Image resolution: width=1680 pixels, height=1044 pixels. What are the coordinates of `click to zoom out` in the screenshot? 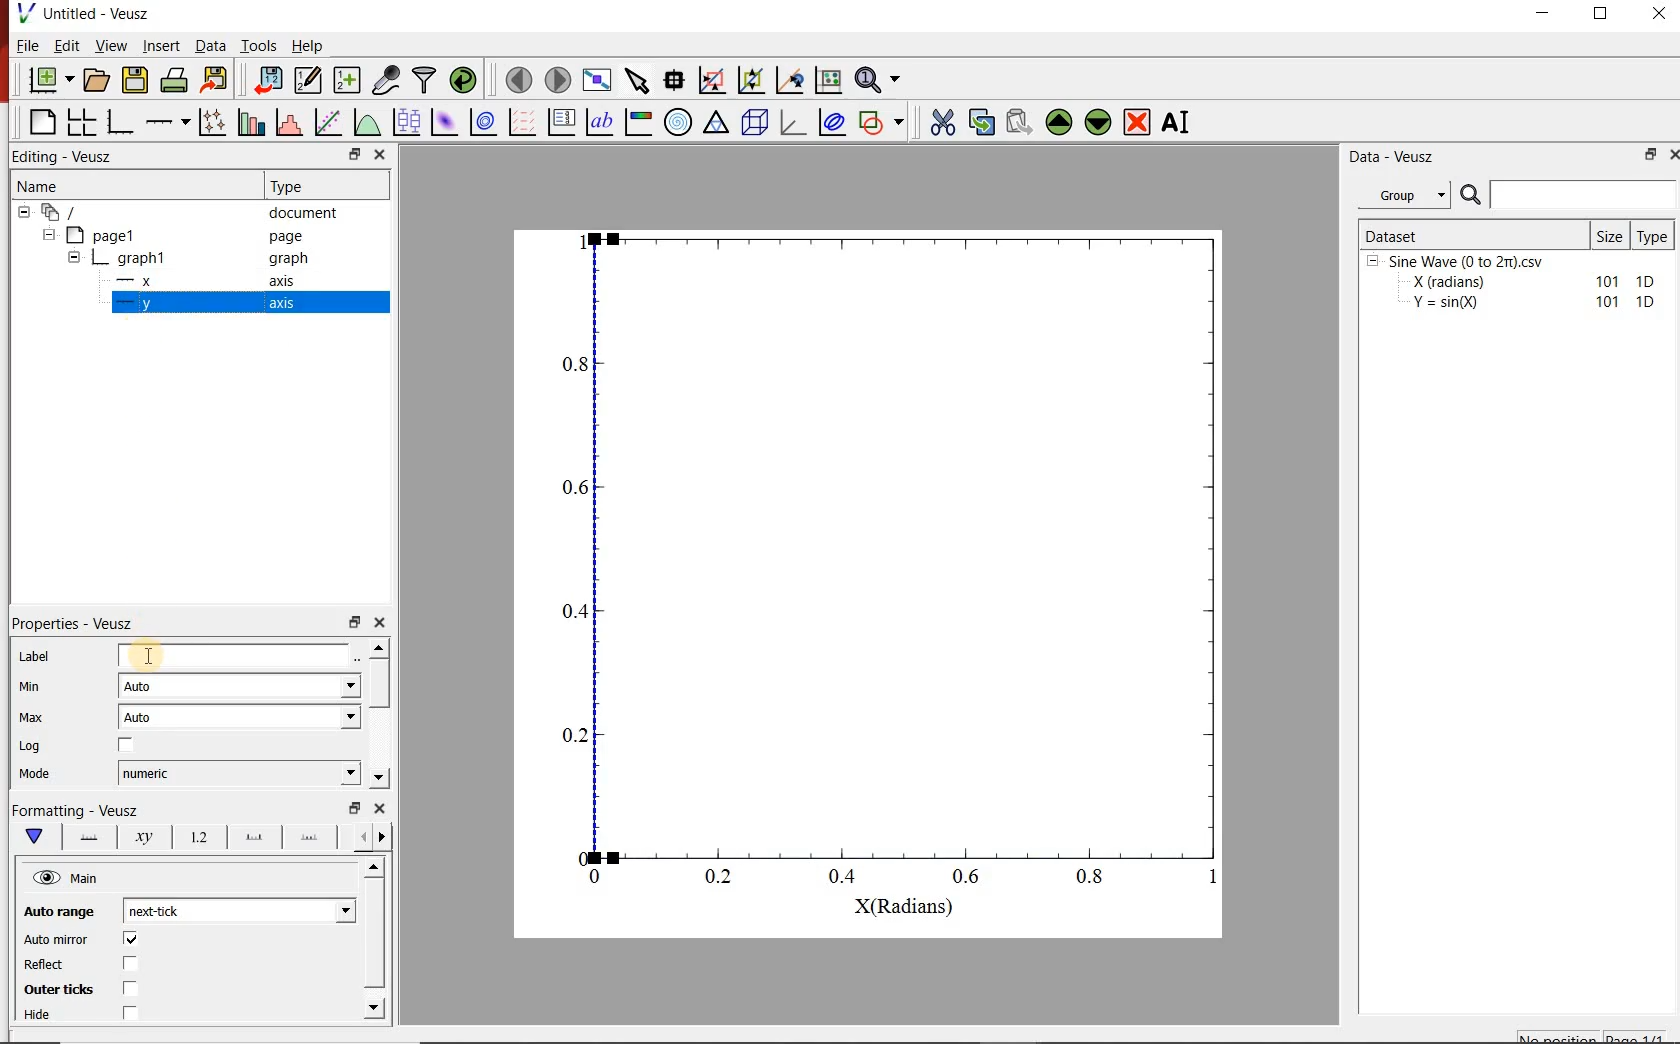 It's located at (754, 78).